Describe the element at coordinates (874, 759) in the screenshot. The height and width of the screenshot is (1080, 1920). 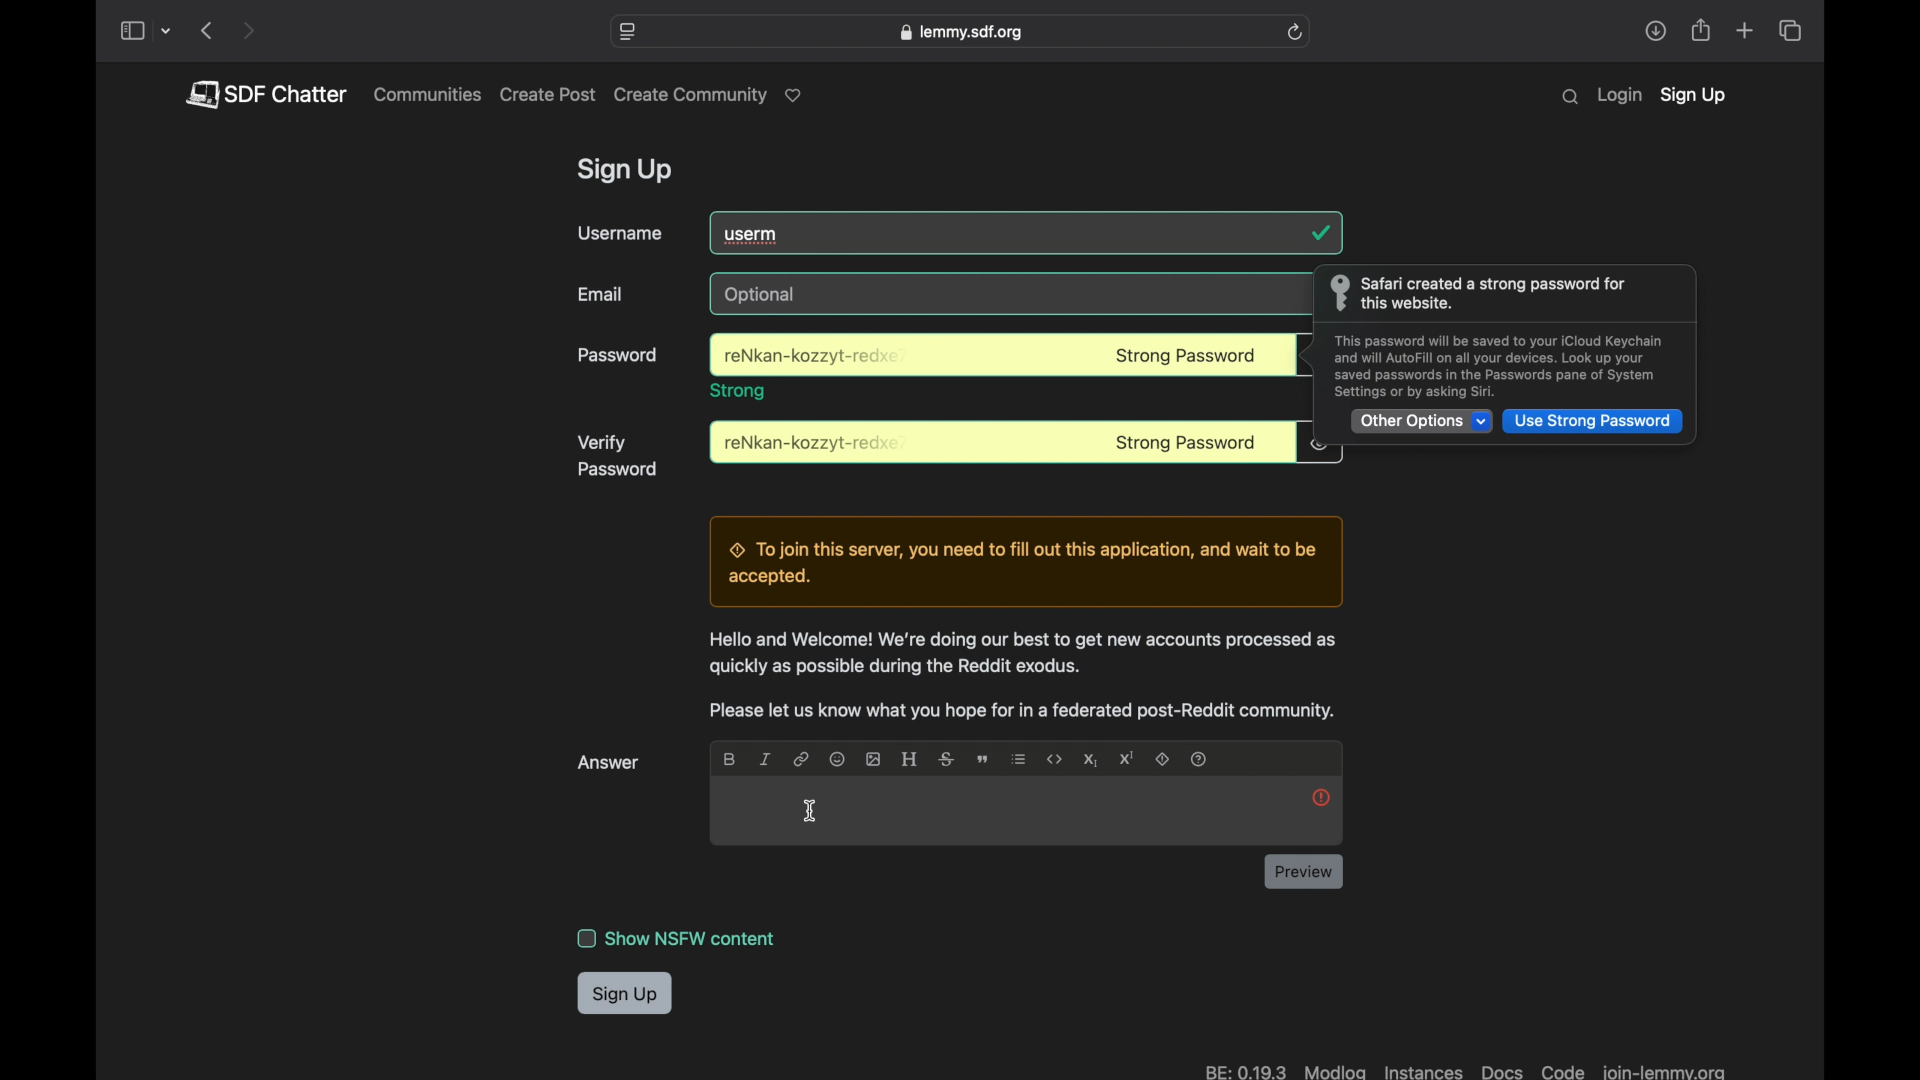
I see `image` at that location.